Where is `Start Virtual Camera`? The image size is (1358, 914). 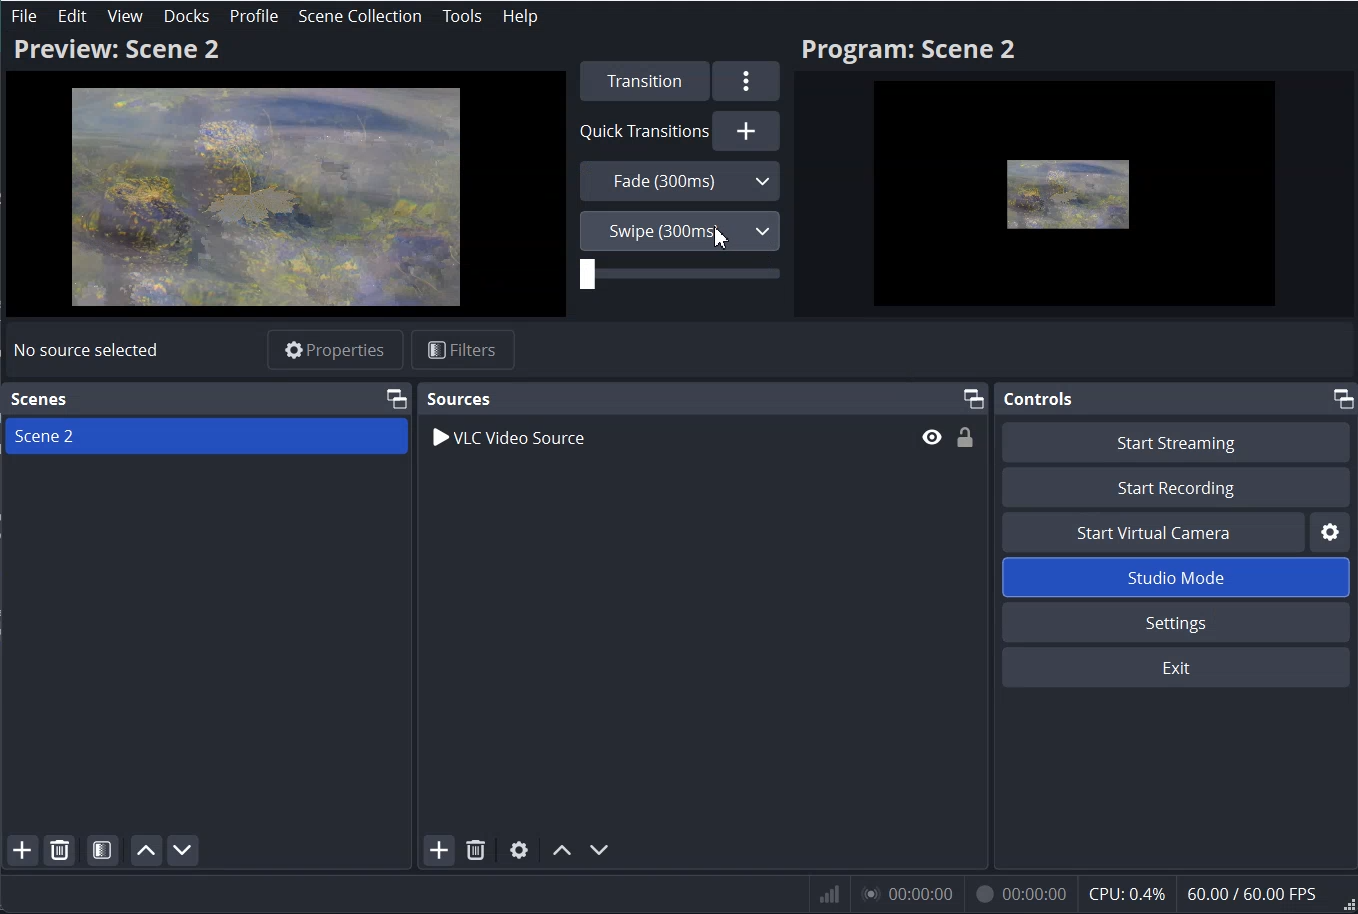
Start Virtual Camera is located at coordinates (1152, 532).